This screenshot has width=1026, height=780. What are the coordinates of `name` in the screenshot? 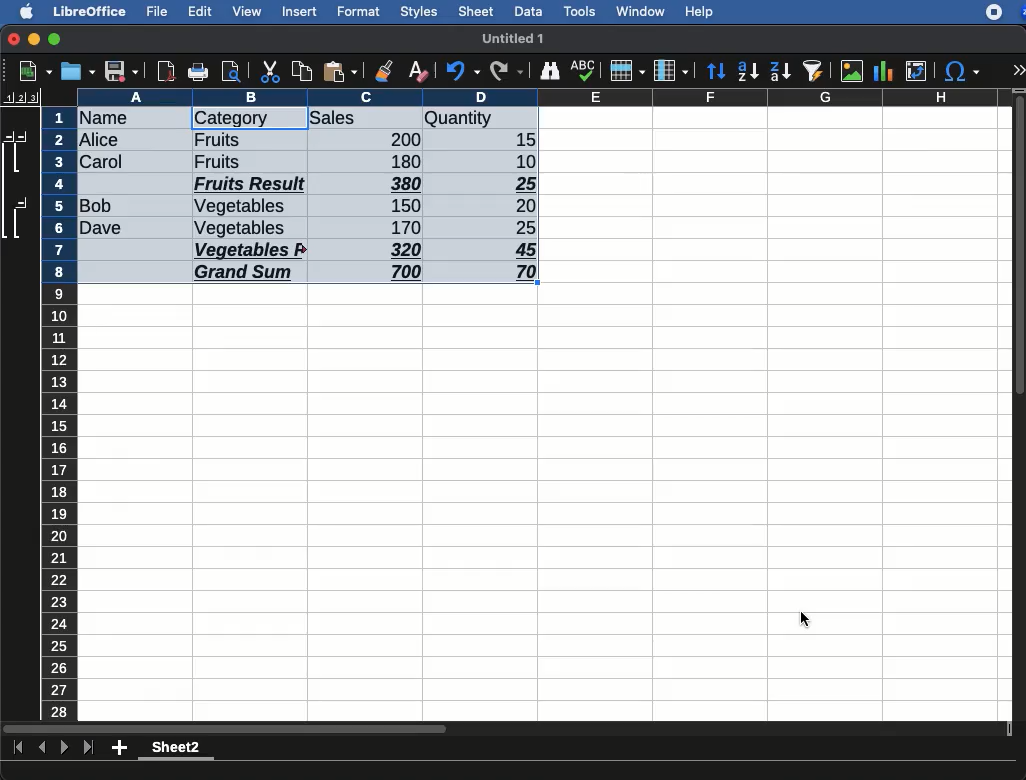 It's located at (110, 117).